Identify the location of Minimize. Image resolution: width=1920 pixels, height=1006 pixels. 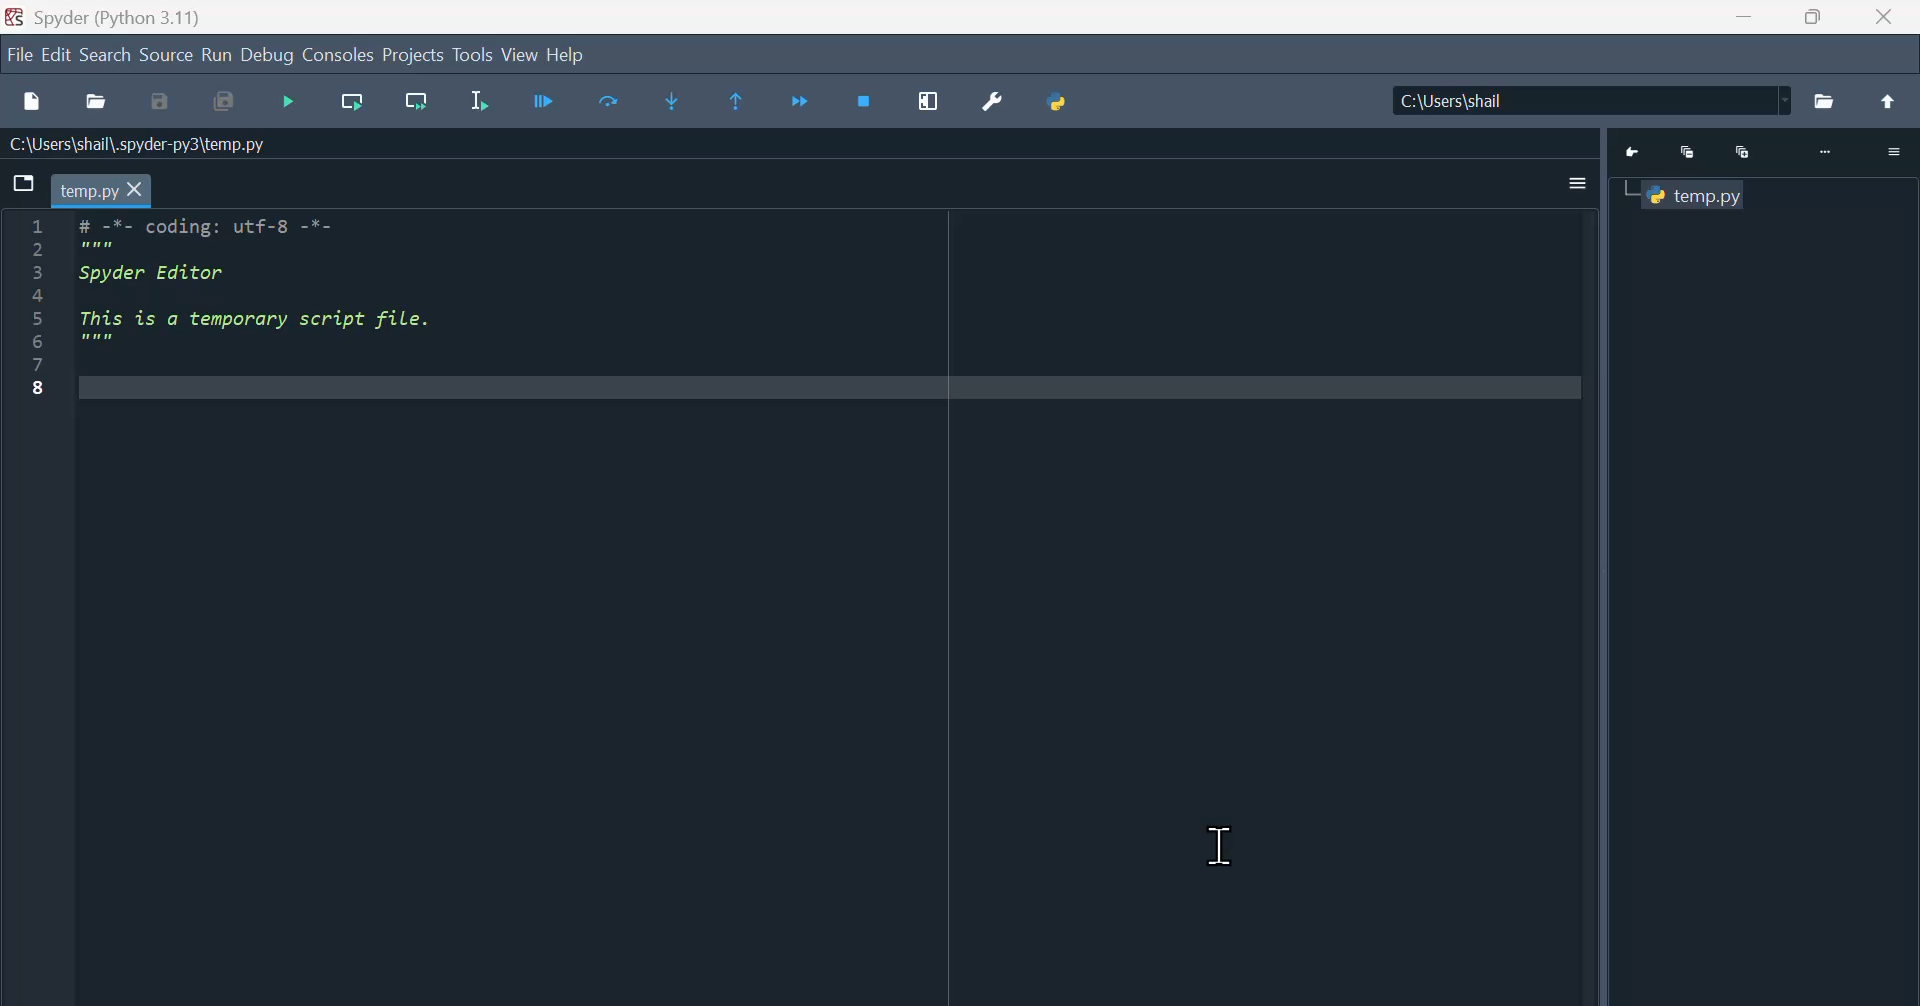
(1687, 155).